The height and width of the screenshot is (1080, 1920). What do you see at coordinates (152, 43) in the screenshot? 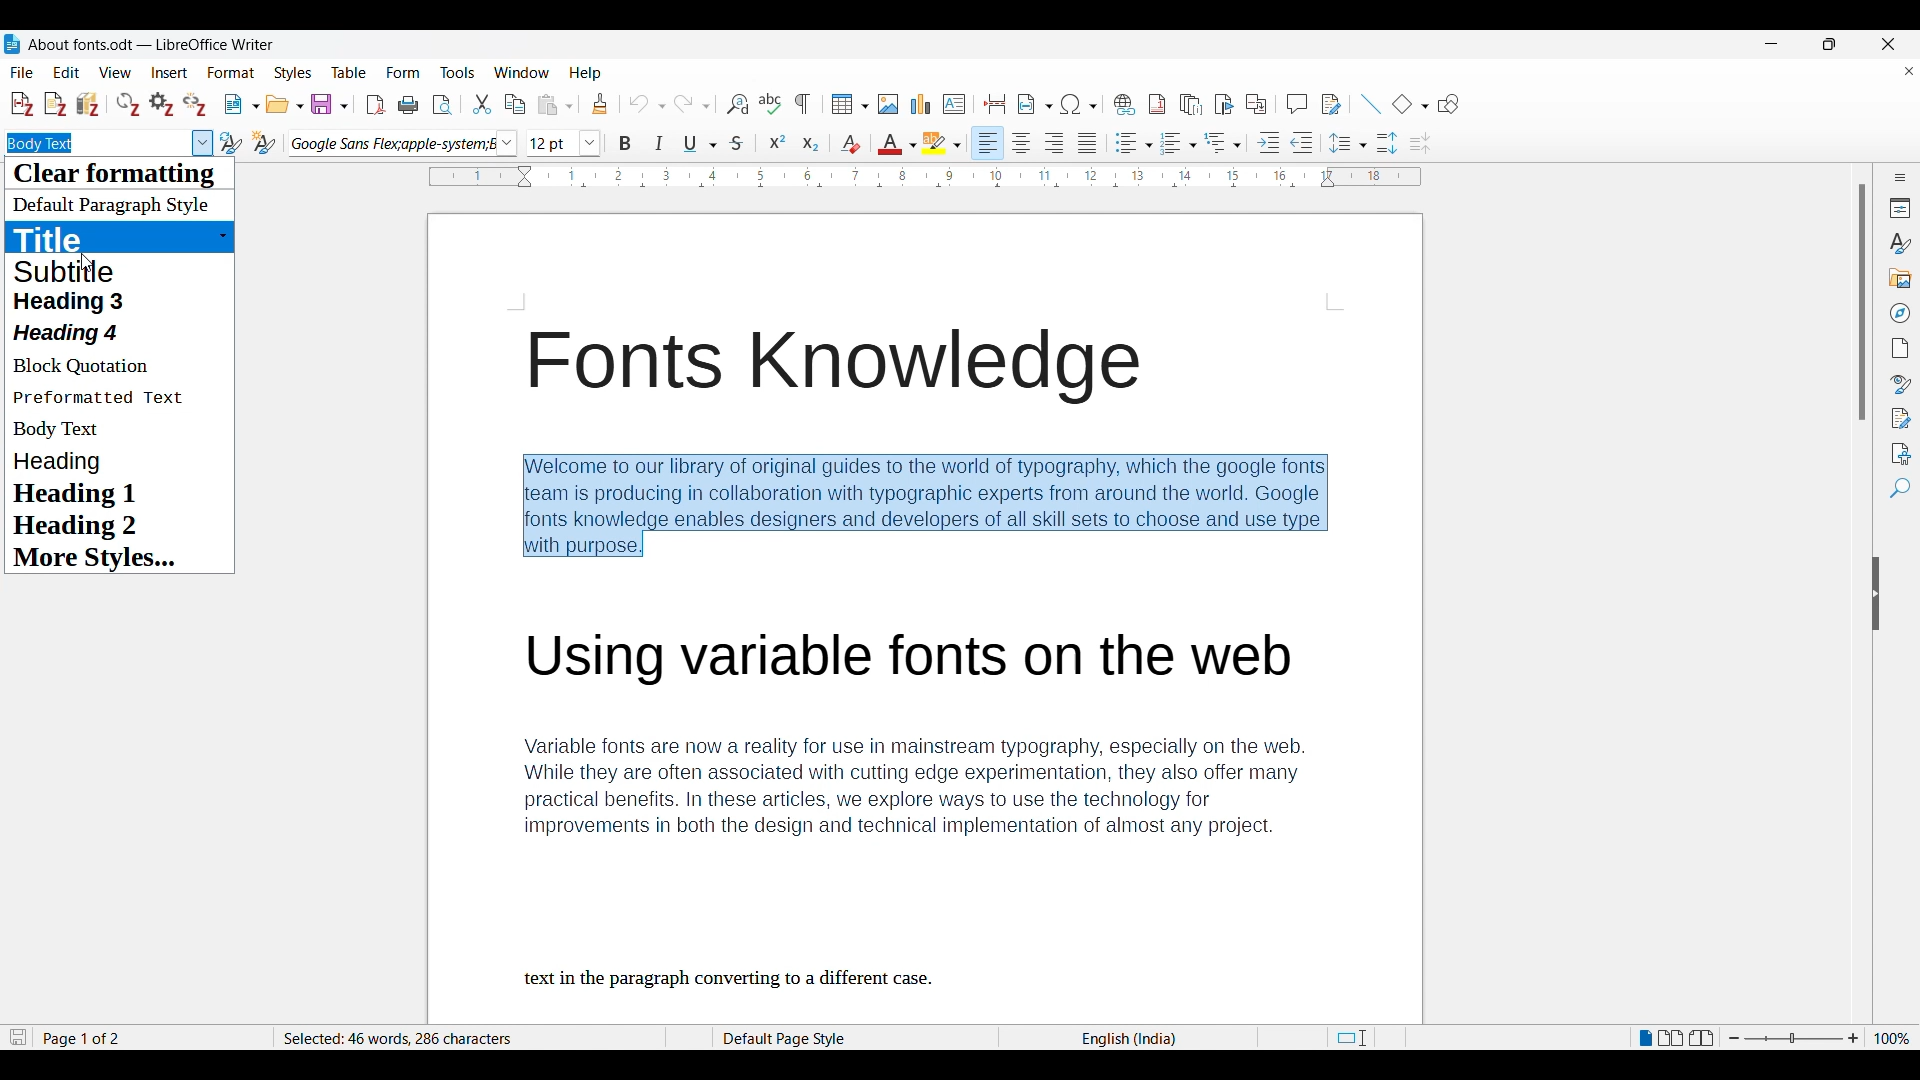
I see `About fonts.odt - LibreOffice Writer` at bounding box center [152, 43].